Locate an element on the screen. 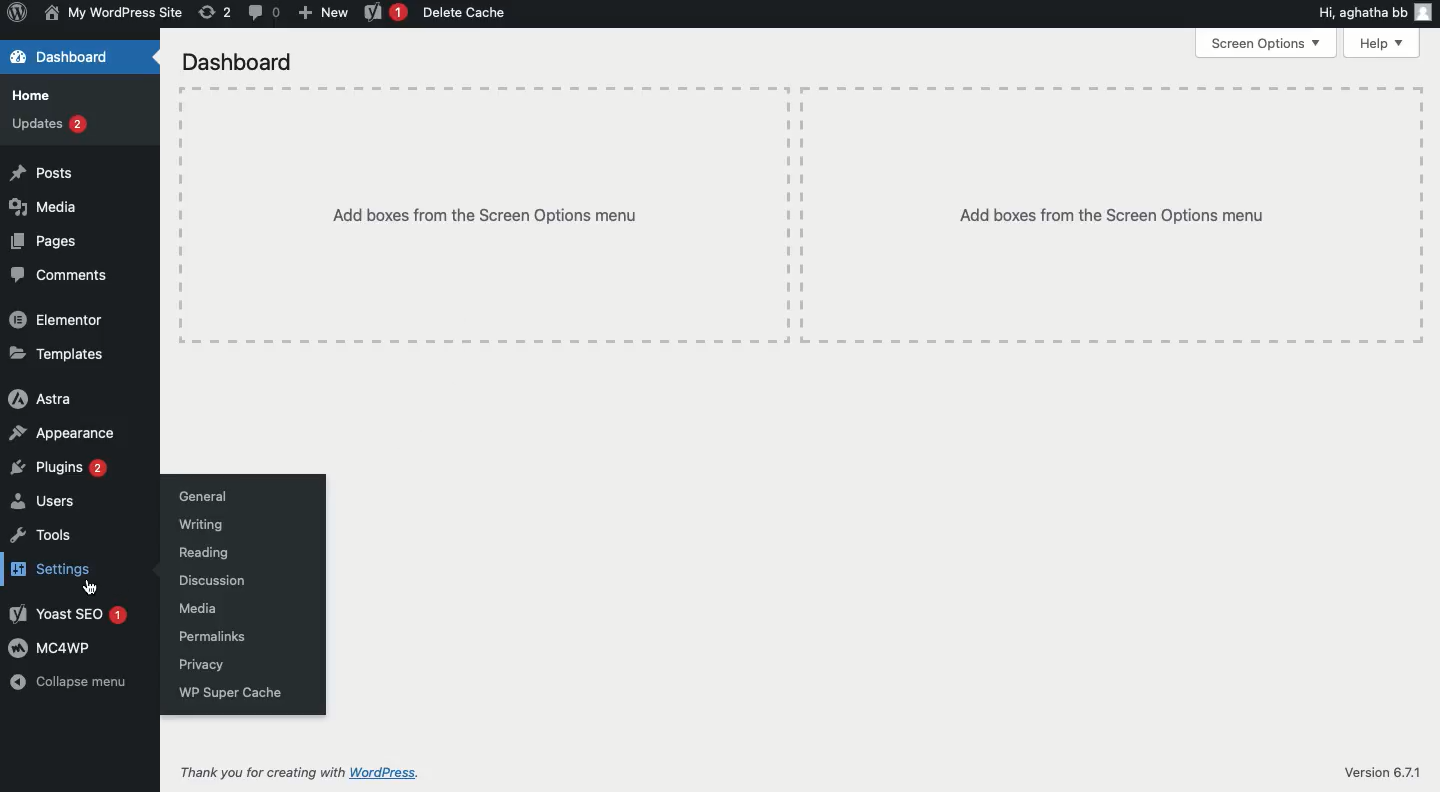 This screenshot has height=792, width=1440. Discussion is located at coordinates (214, 580).